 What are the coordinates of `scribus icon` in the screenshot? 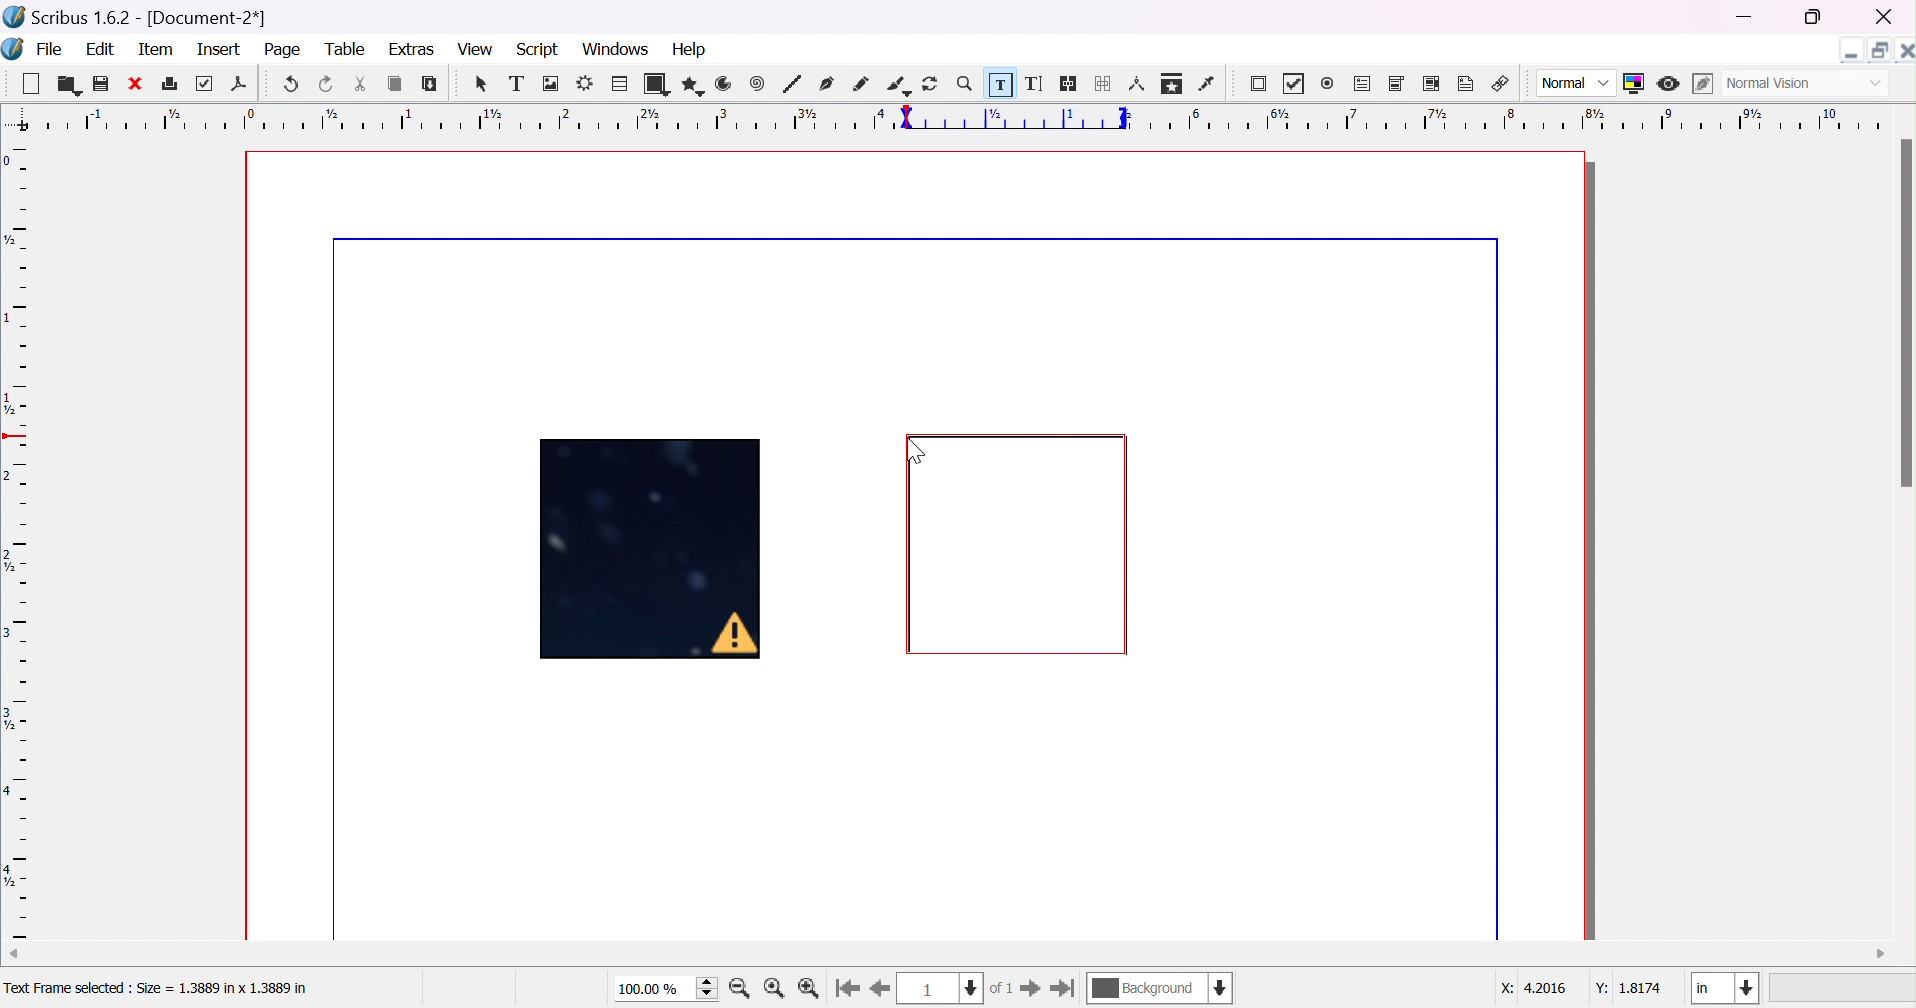 It's located at (13, 48).